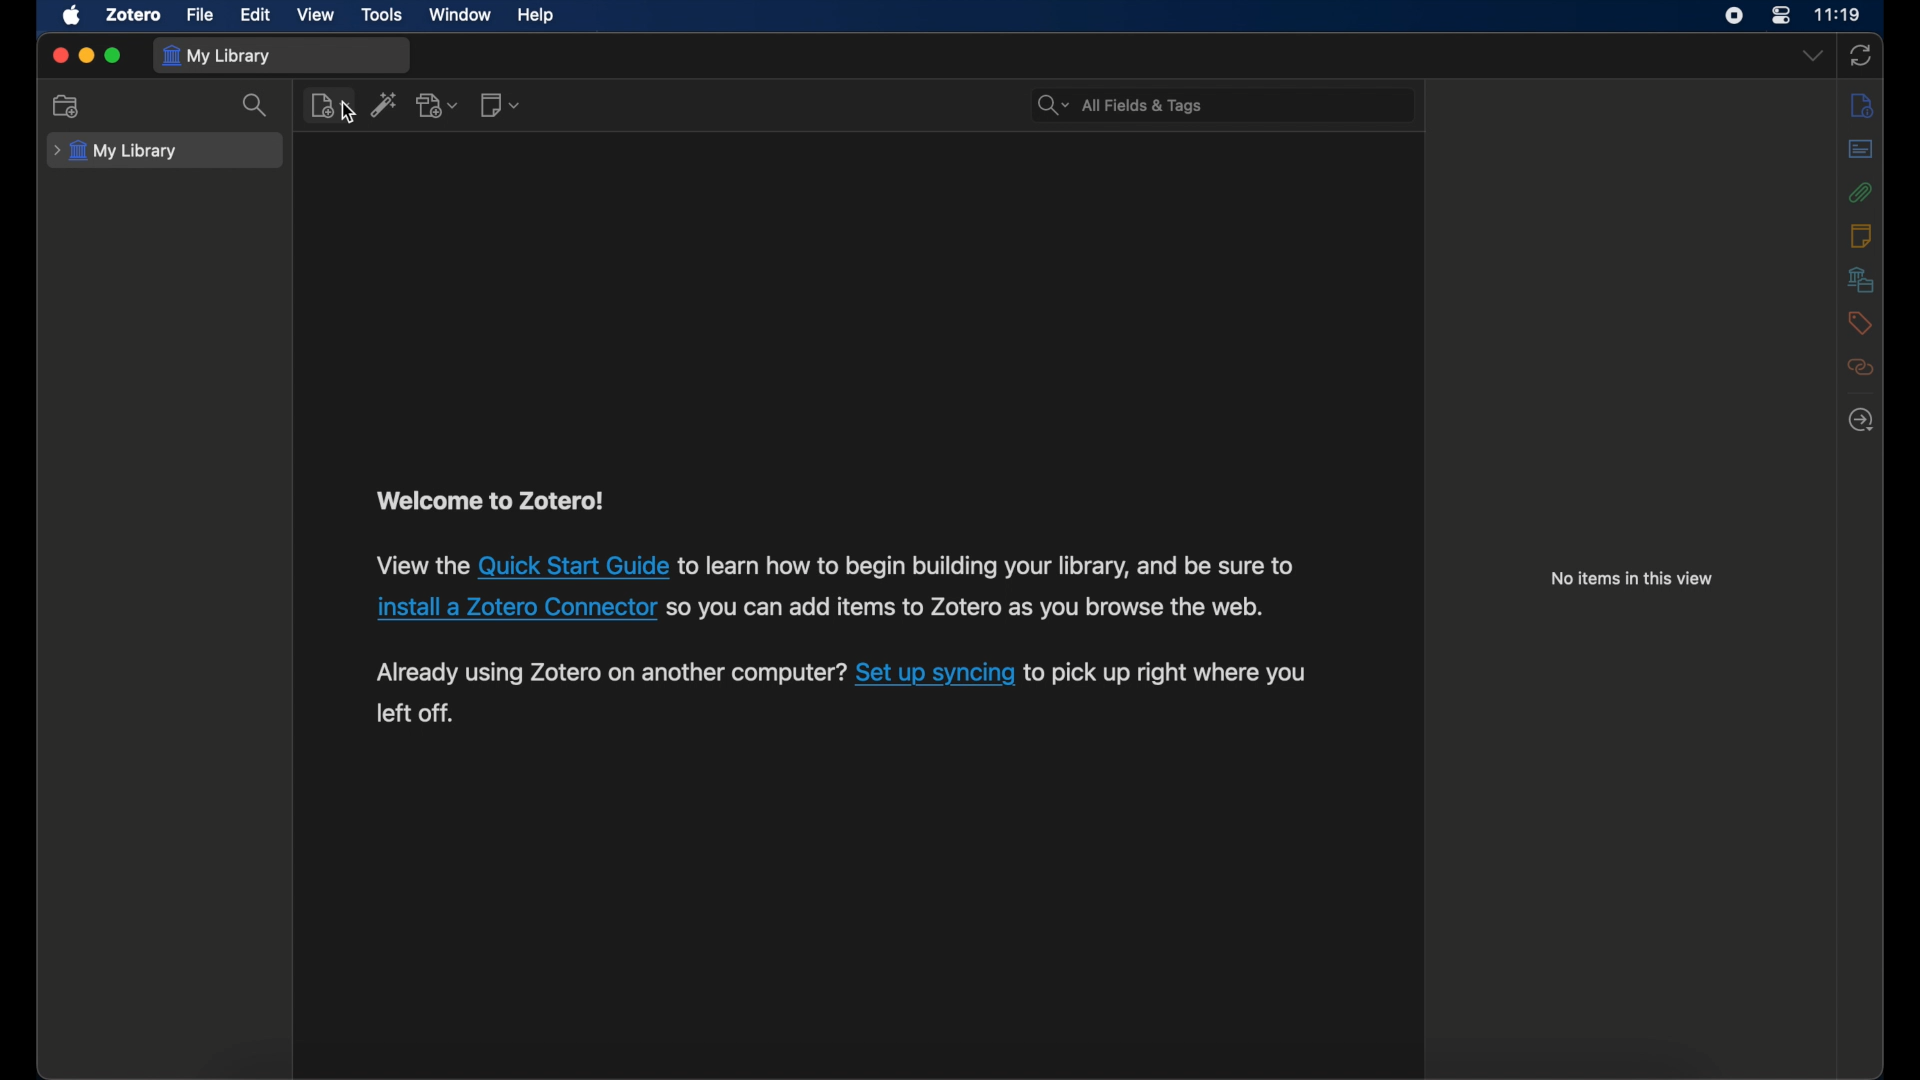 This screenshot has width=1920, height=1080. What do you see at coordinates (60, 55) in the screenshot?
I see `close` at bounding box center [60, 55].